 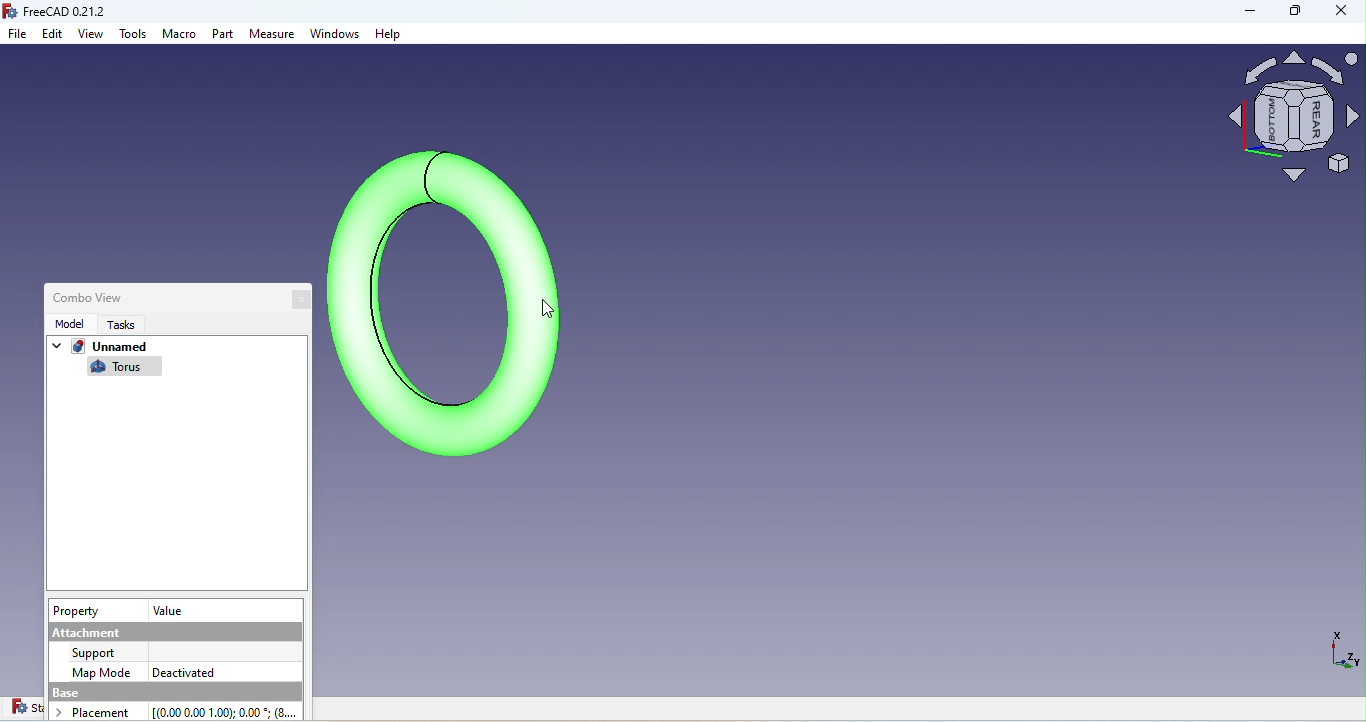 I want to click on Property, so click(x=80, y=611).